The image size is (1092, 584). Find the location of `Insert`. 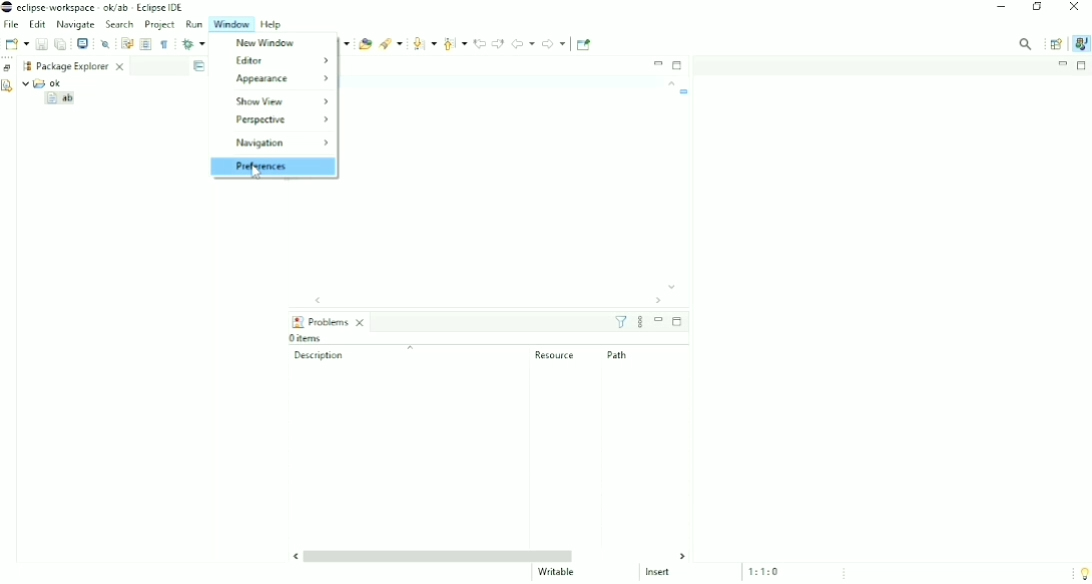

Insert is located at coordinates (664, 574).